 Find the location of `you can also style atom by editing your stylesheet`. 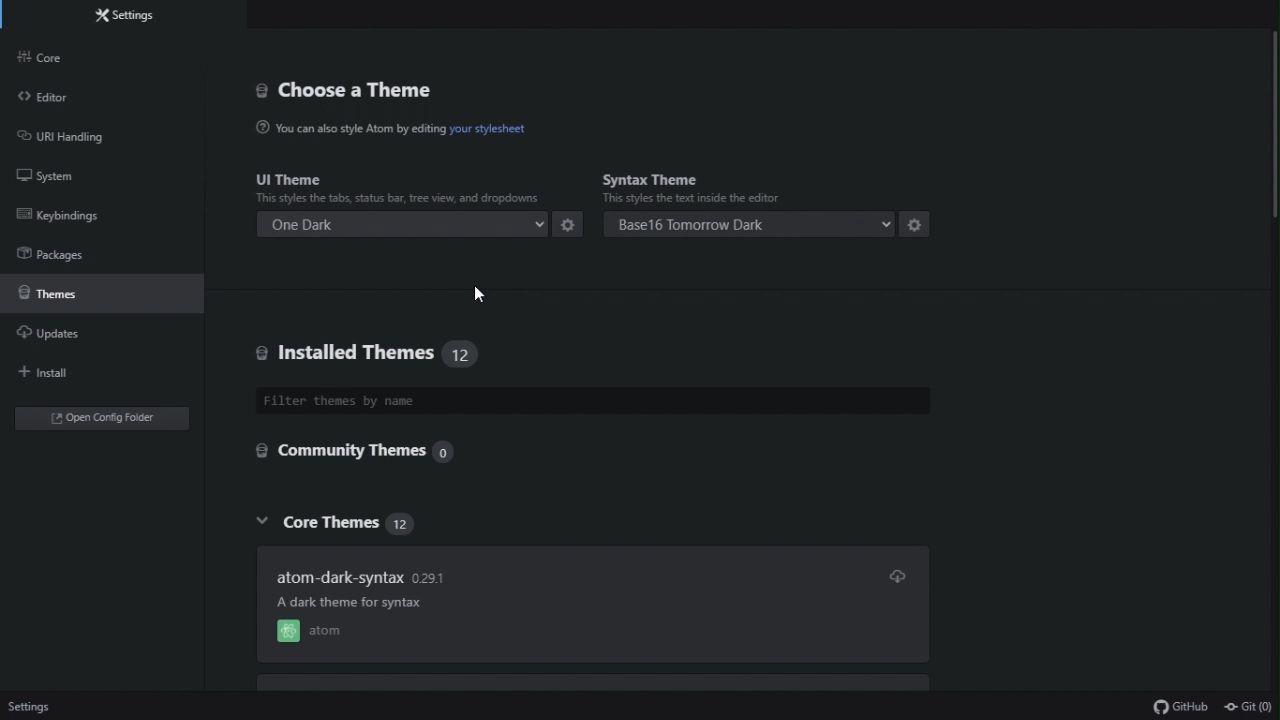

you can also style atom by editing your stylesheet is located at coordinates (472, 135).